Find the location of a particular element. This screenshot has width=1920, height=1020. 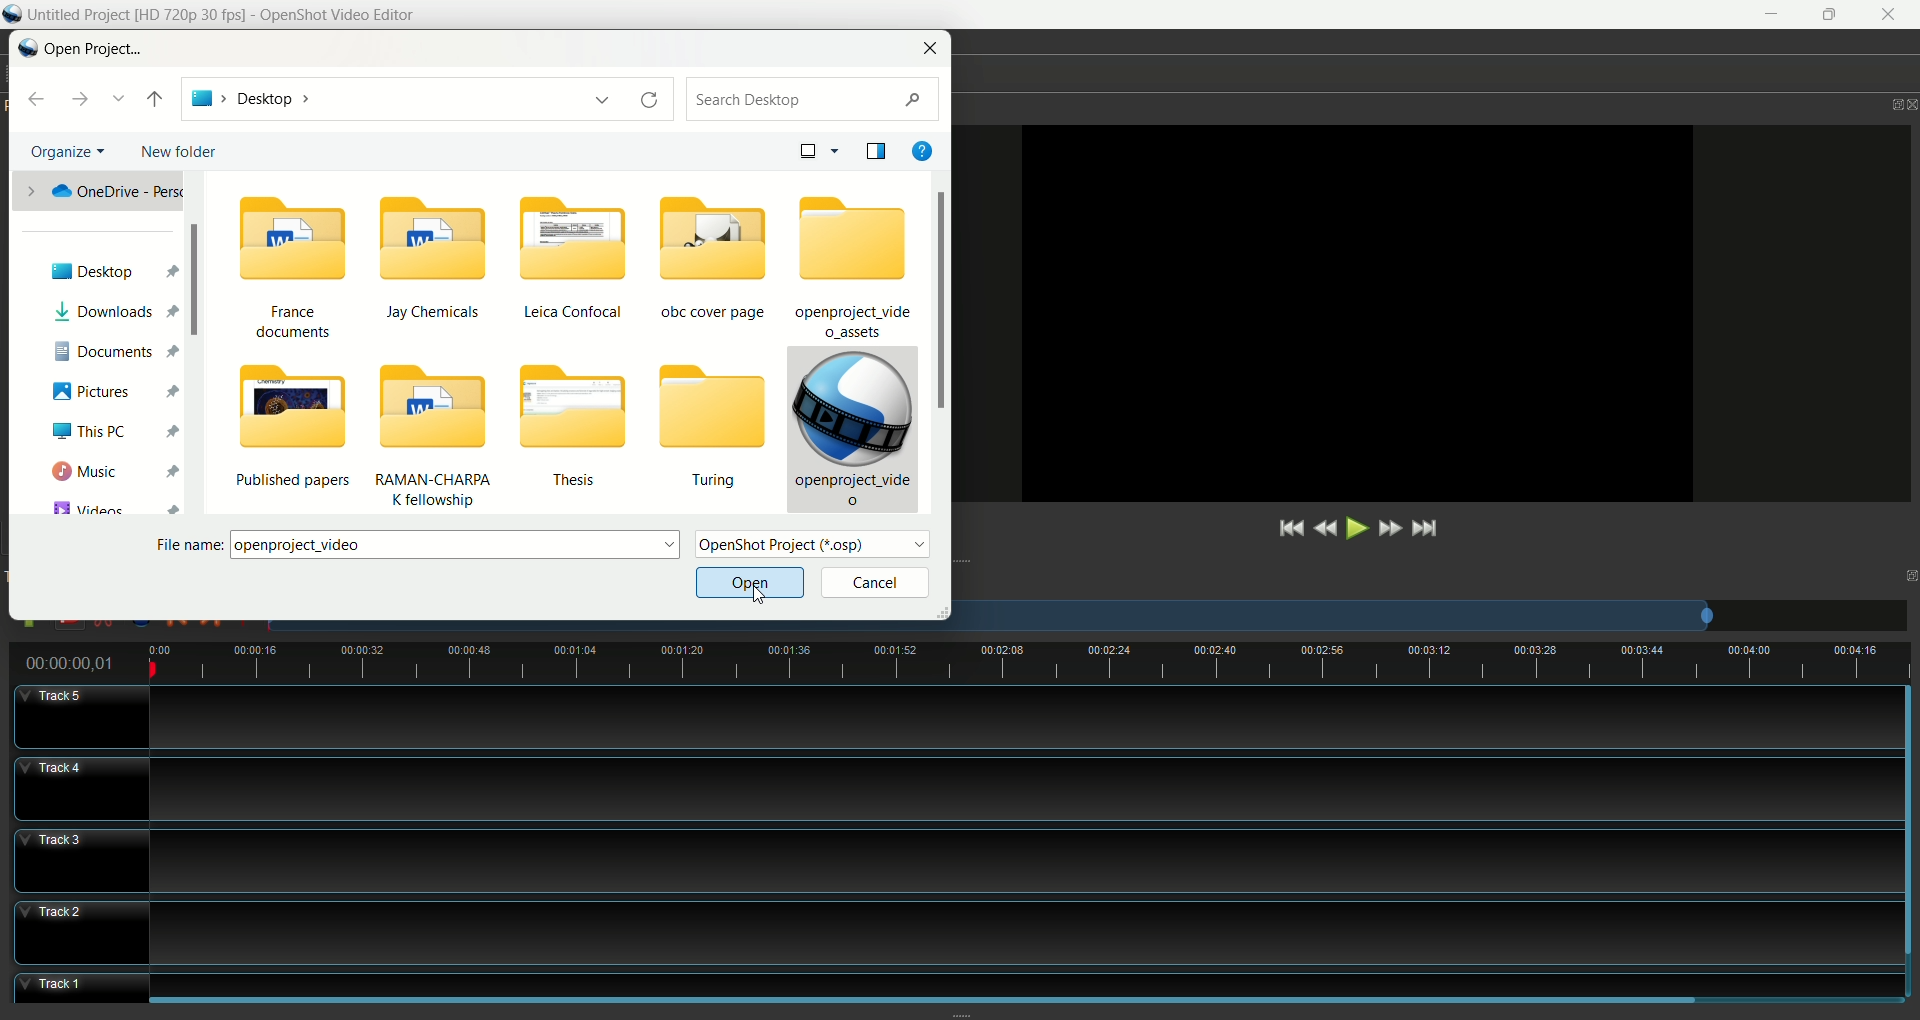

videos is located at coordinates (109, 505).